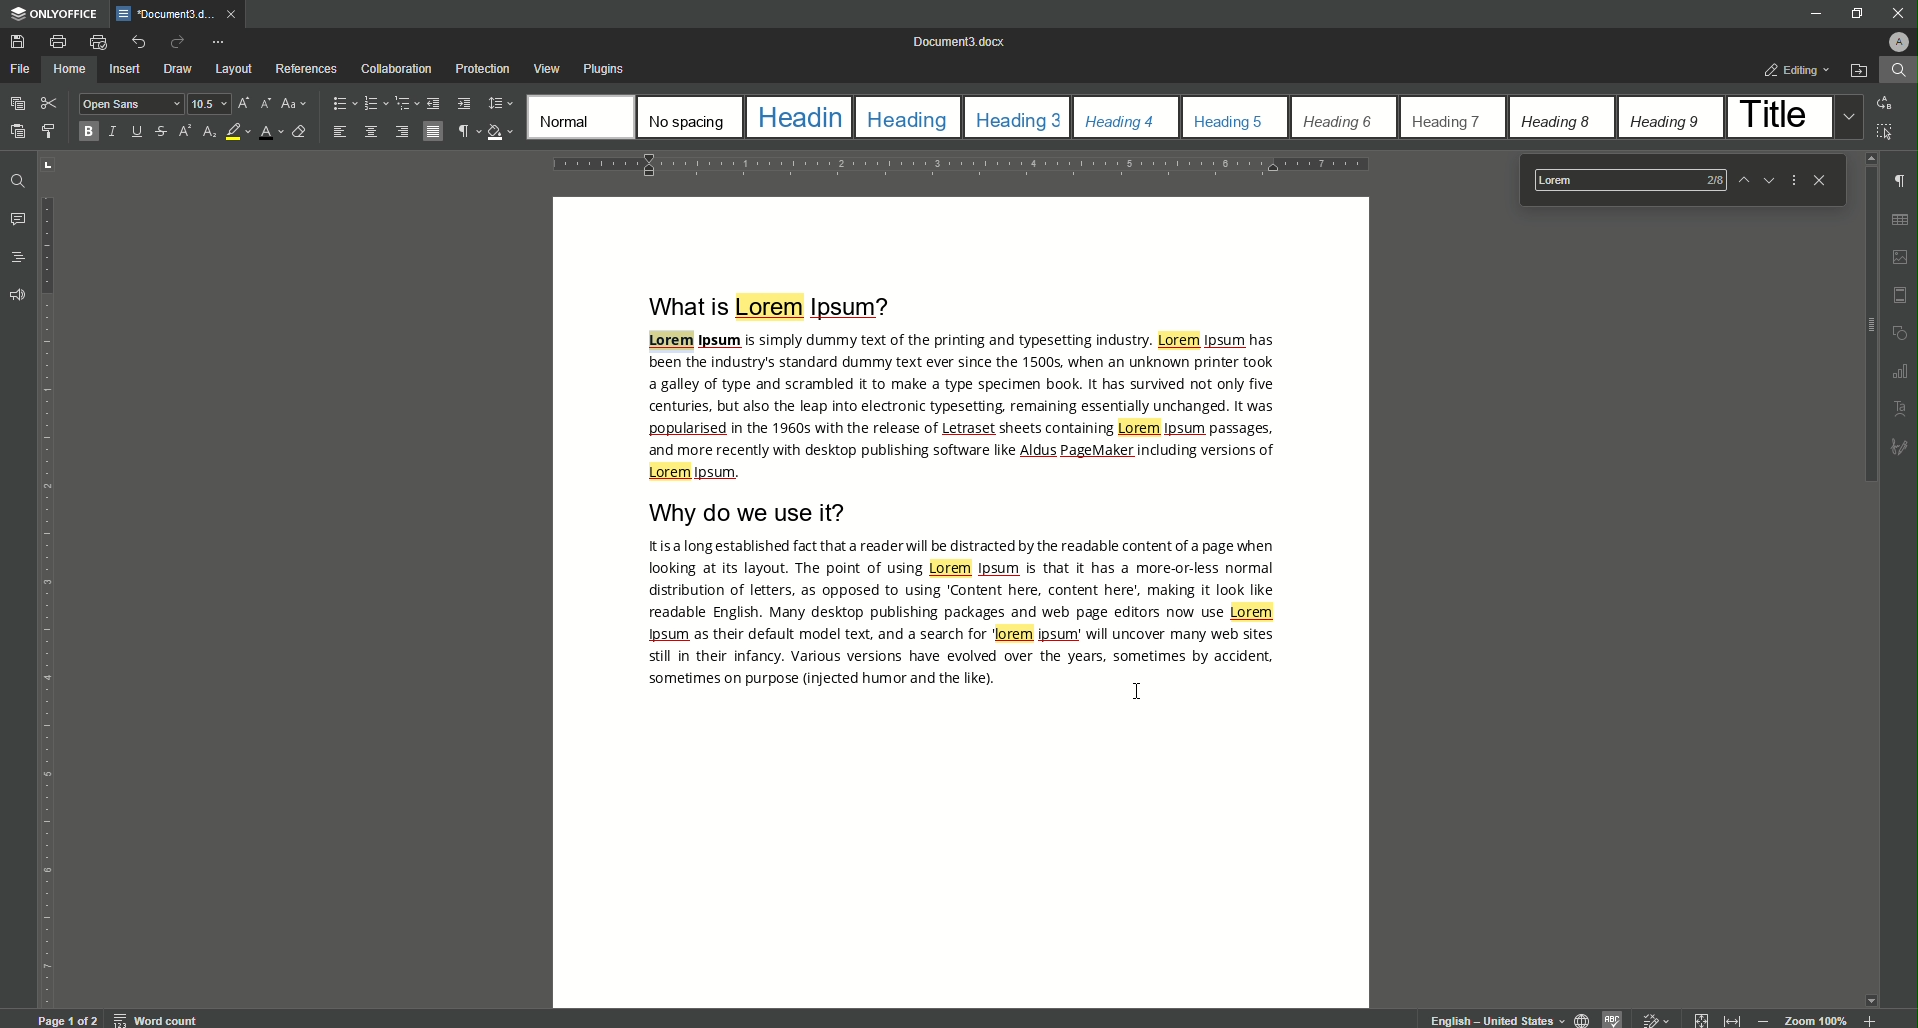  Describe the element at coordinates (963, 408) in the screenshot. I see `Text` at that location.